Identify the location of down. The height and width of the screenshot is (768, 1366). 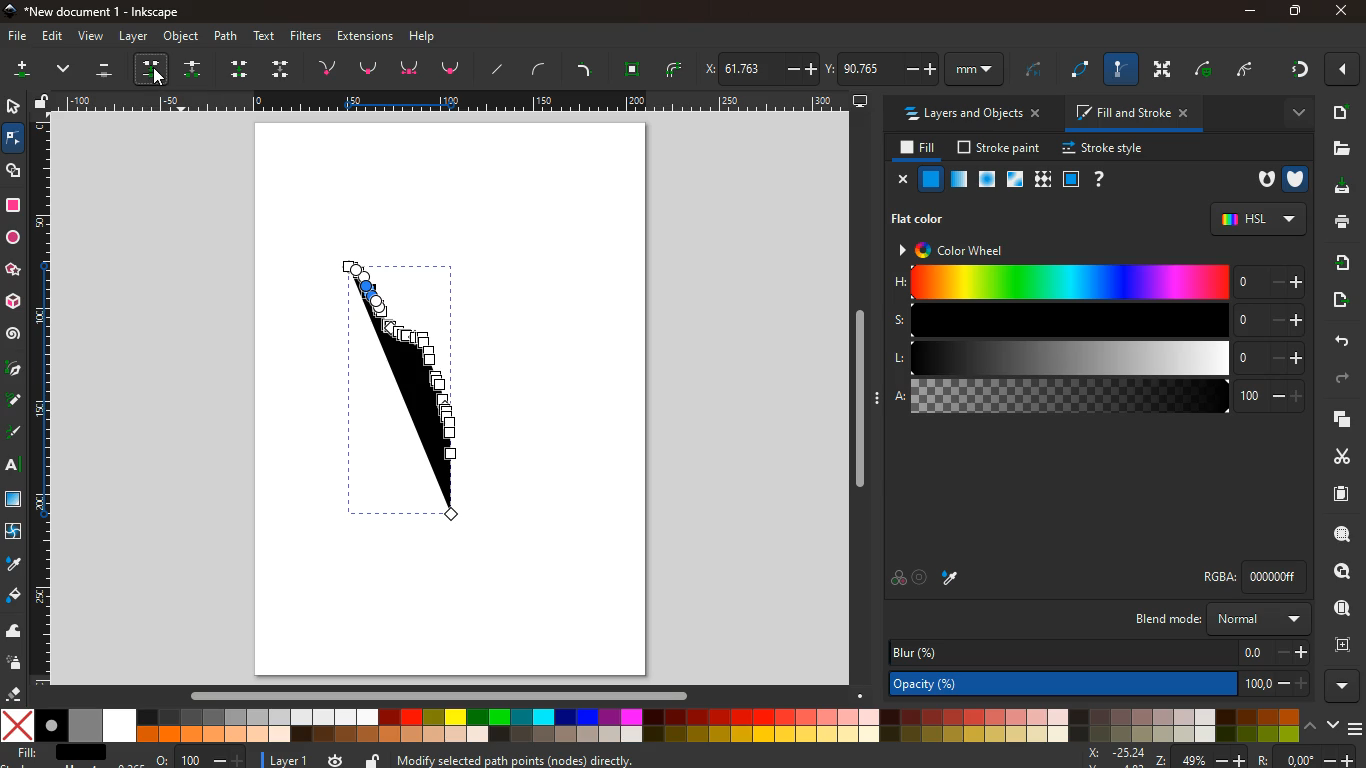
(1331, 725).